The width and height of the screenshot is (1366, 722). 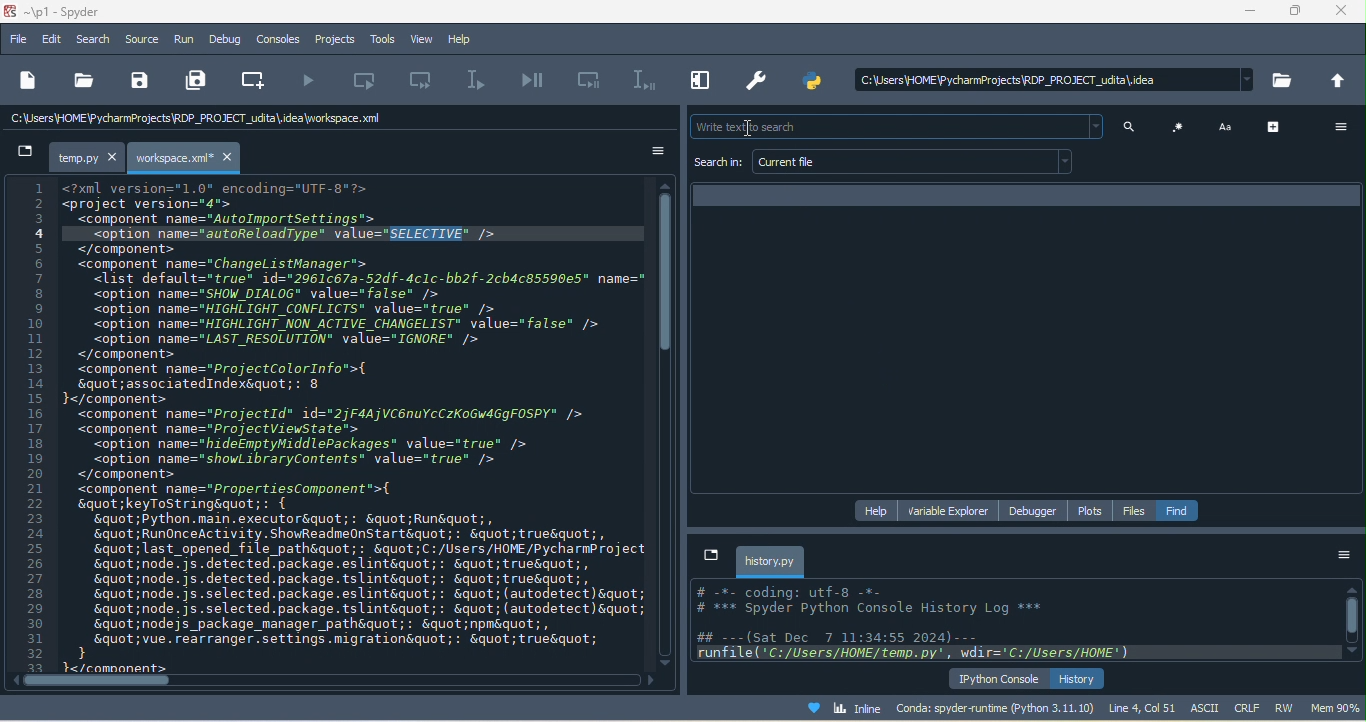 What do you see at coordinates (1252, 13) in the screenshot?
I see `minimize` at bounding box center [1252, 13].